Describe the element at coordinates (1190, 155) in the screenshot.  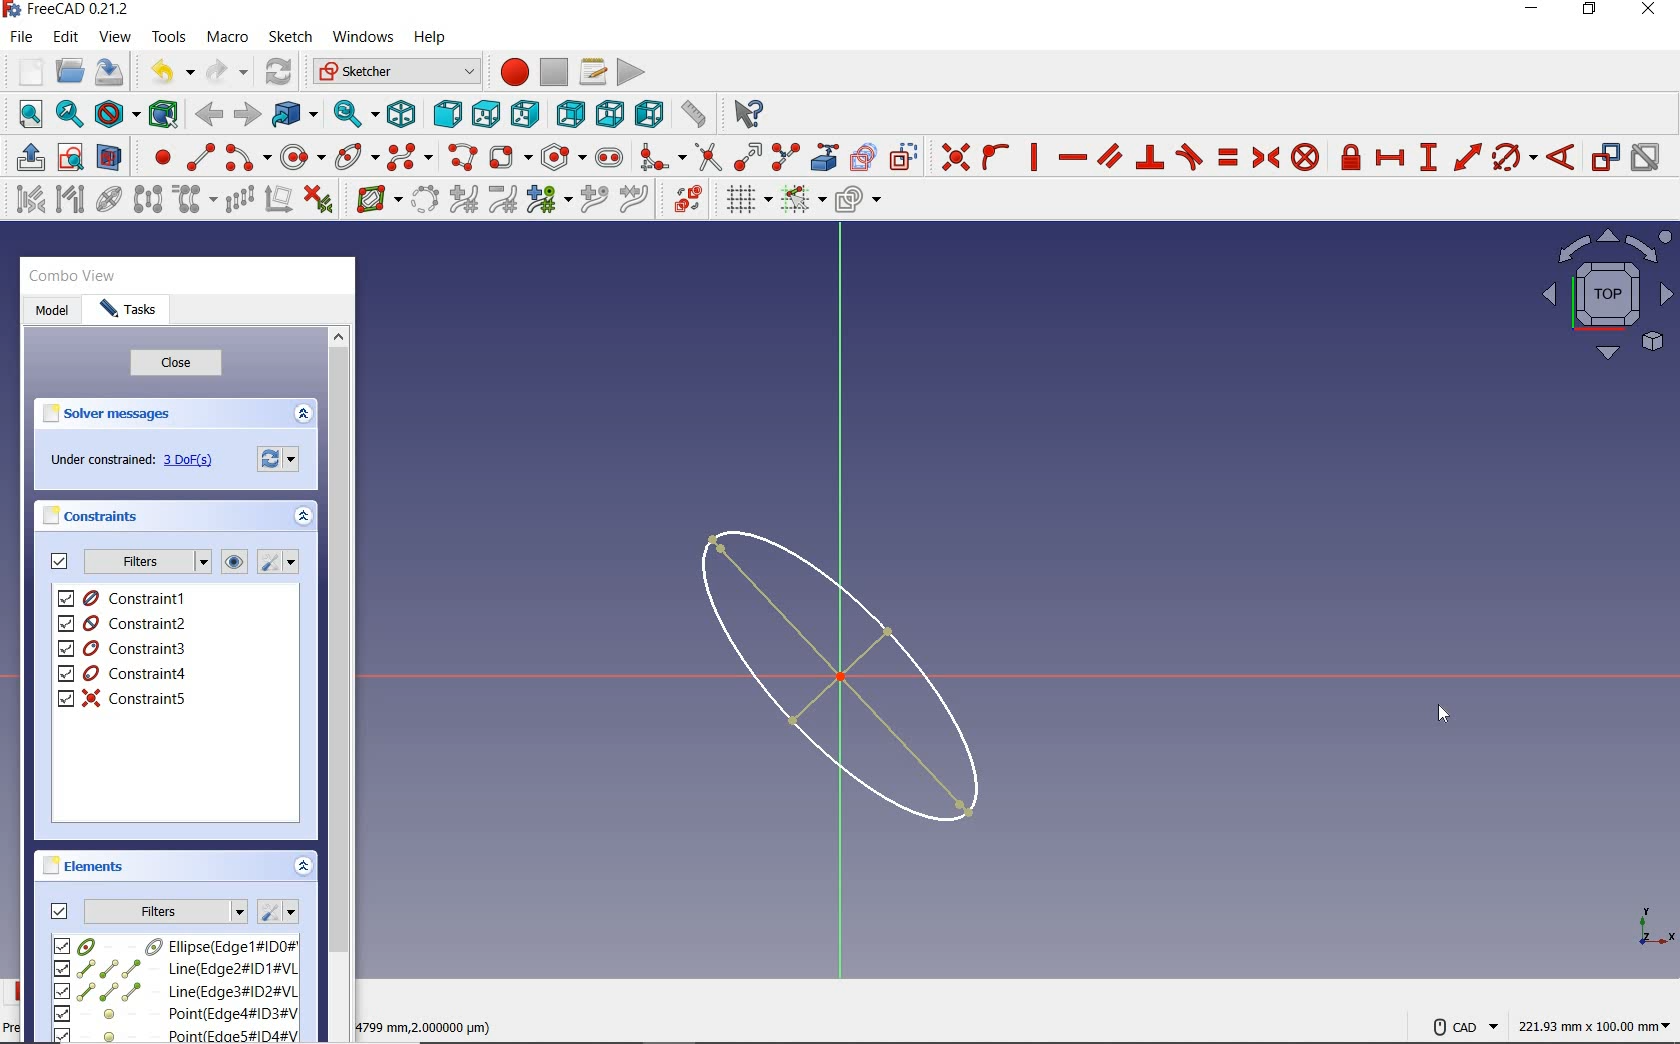
I see `constrain tangent` at that location.